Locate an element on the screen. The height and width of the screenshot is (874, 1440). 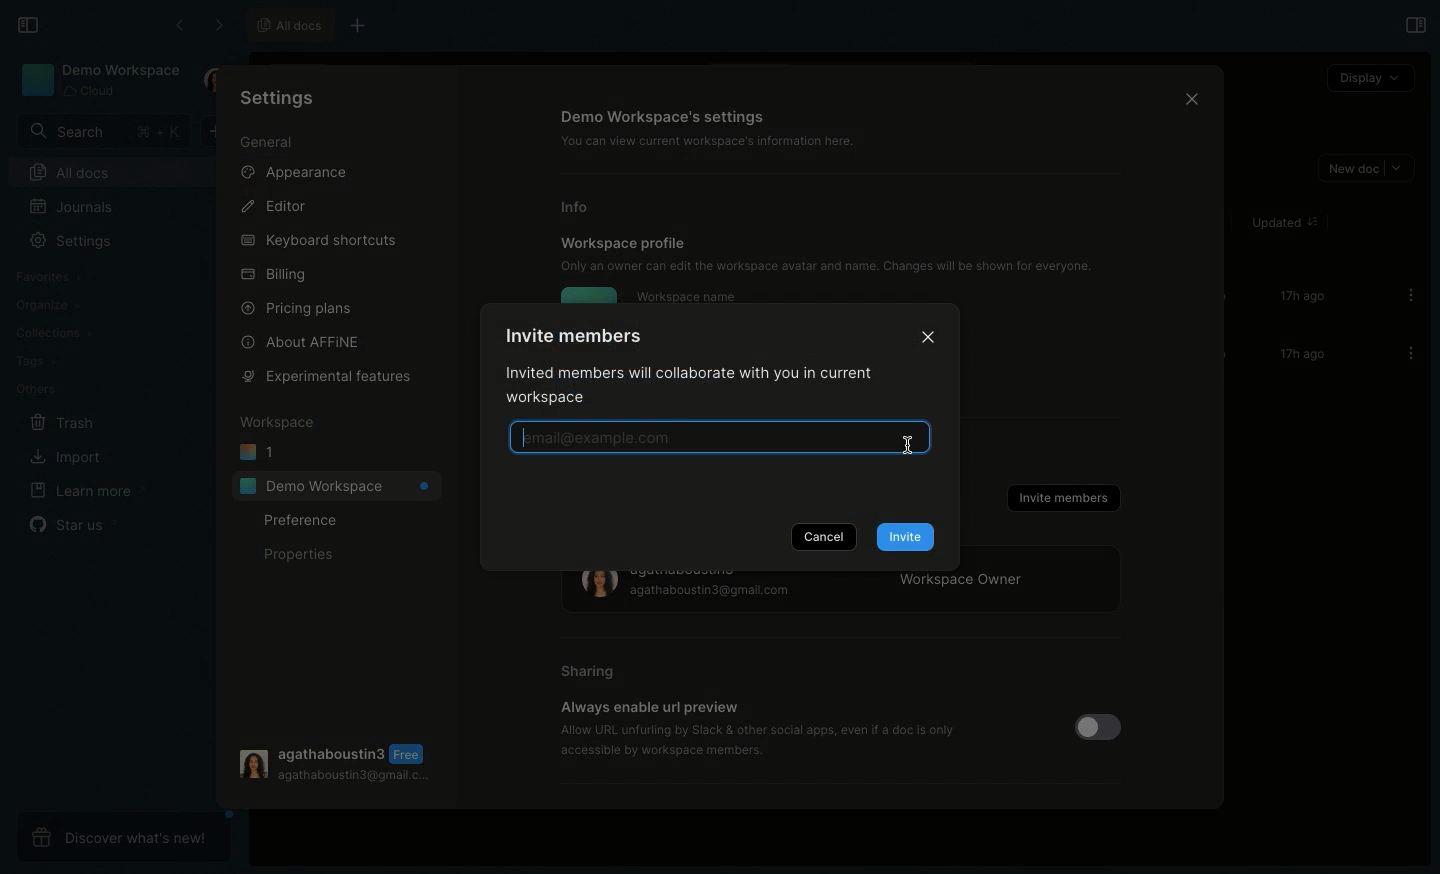
Updated is located at coordinates (1282, 223).